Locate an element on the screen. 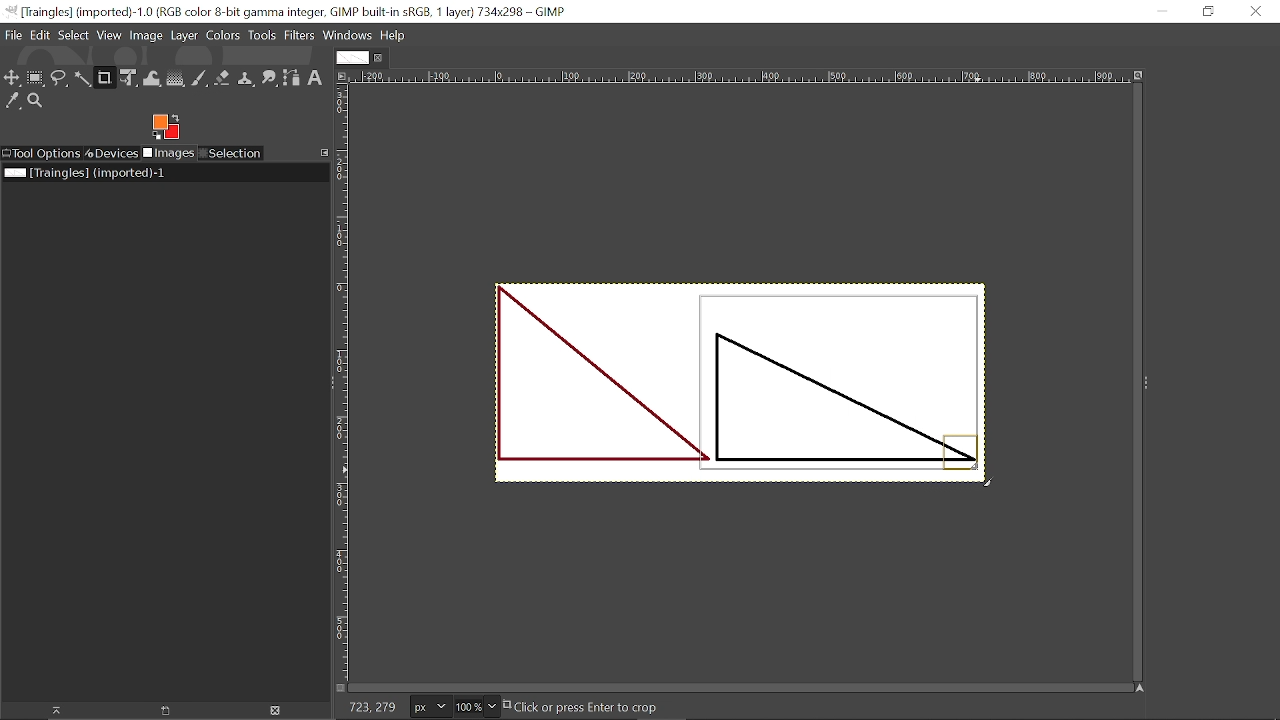 This screenshot has height=720, width=1280. Tools is located at coordinates (262, 36).